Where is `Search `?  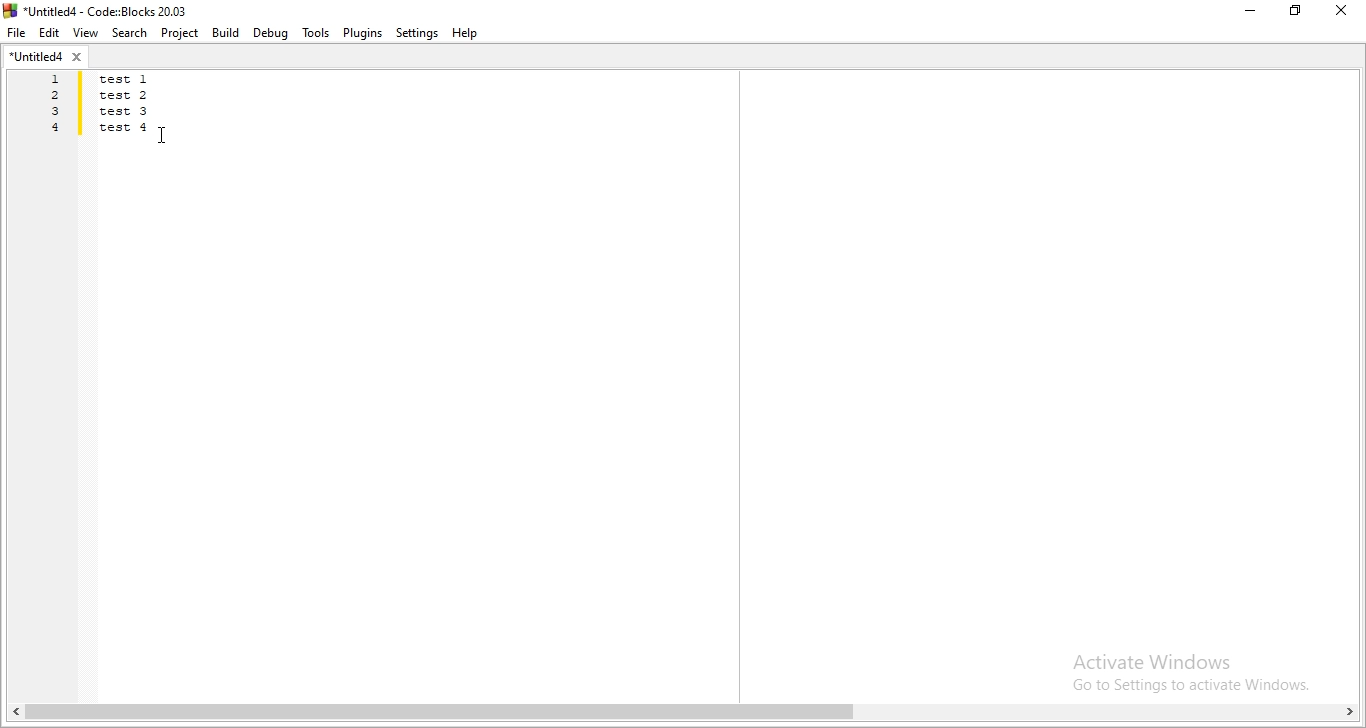 Search  is located at coordinates (126, 33).